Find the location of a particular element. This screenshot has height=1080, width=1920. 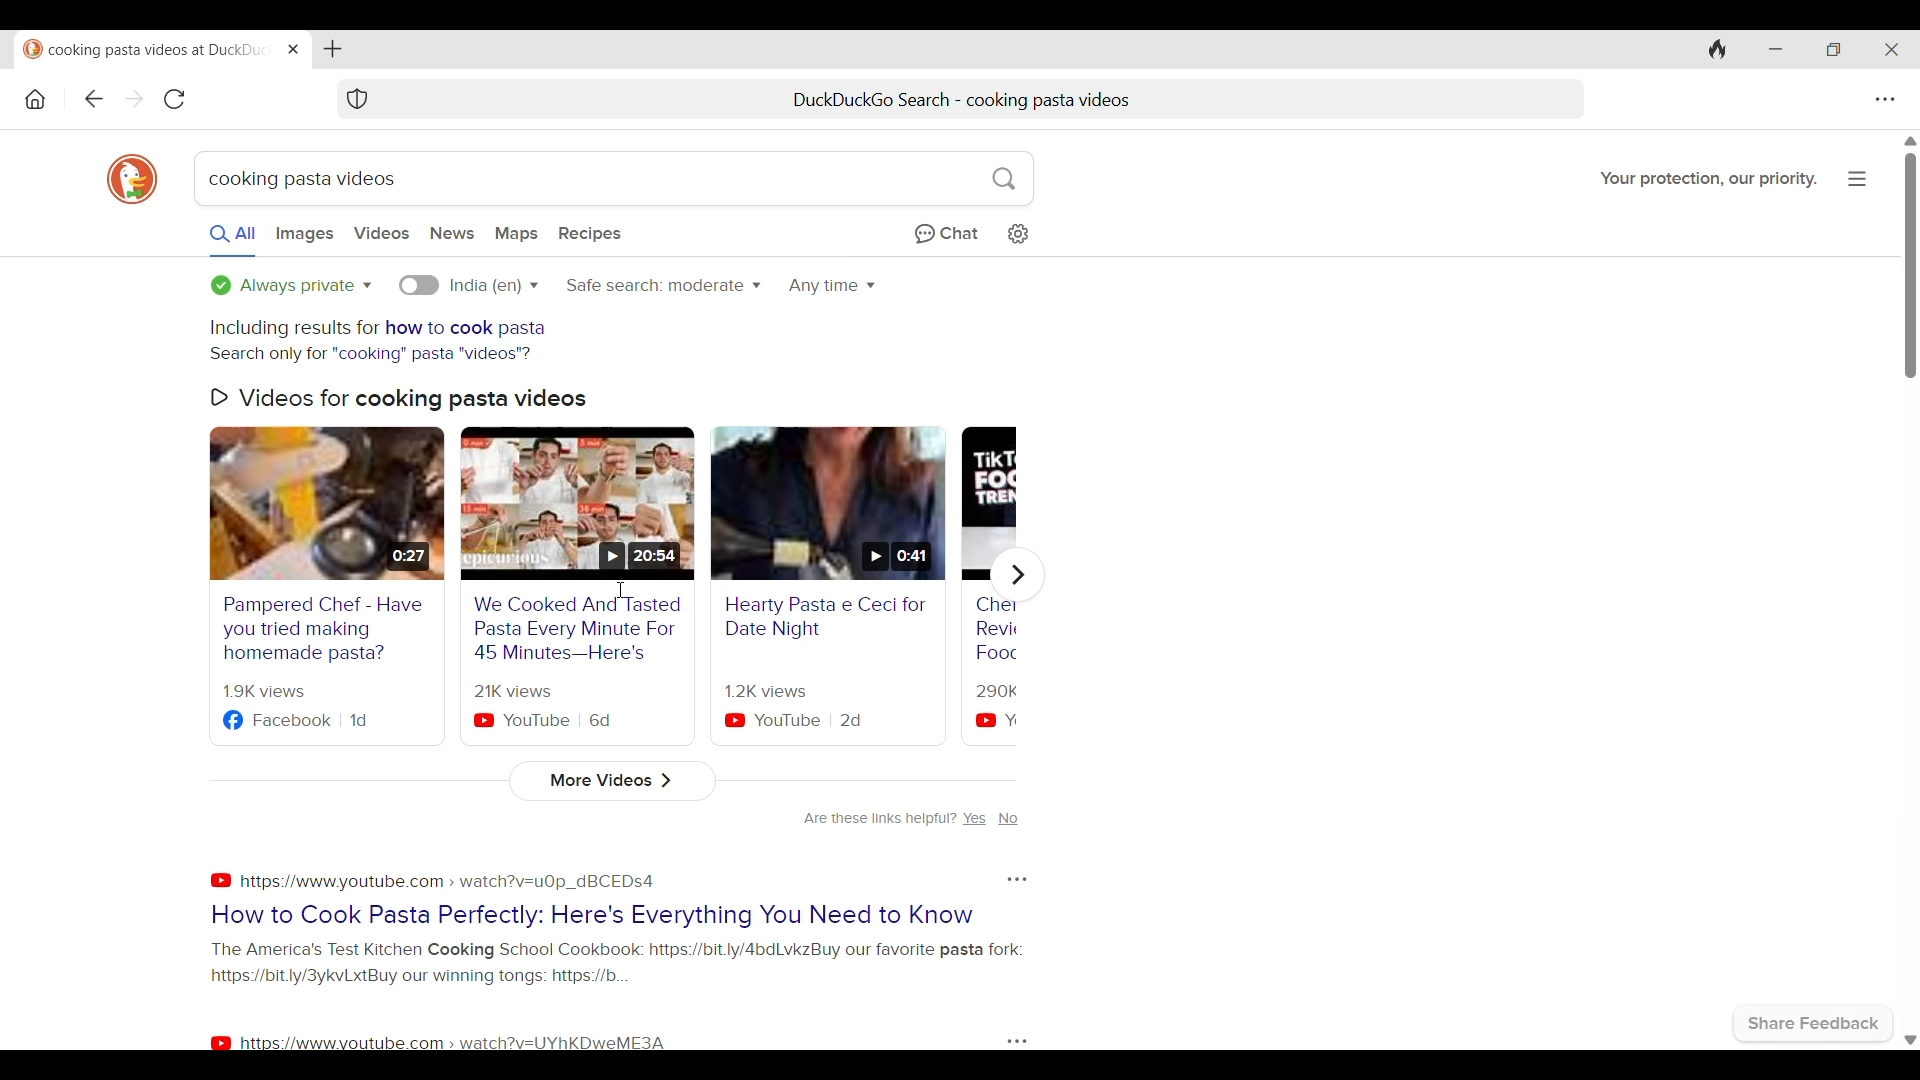

Are these links helpful? is located at coordinates (876, 819).